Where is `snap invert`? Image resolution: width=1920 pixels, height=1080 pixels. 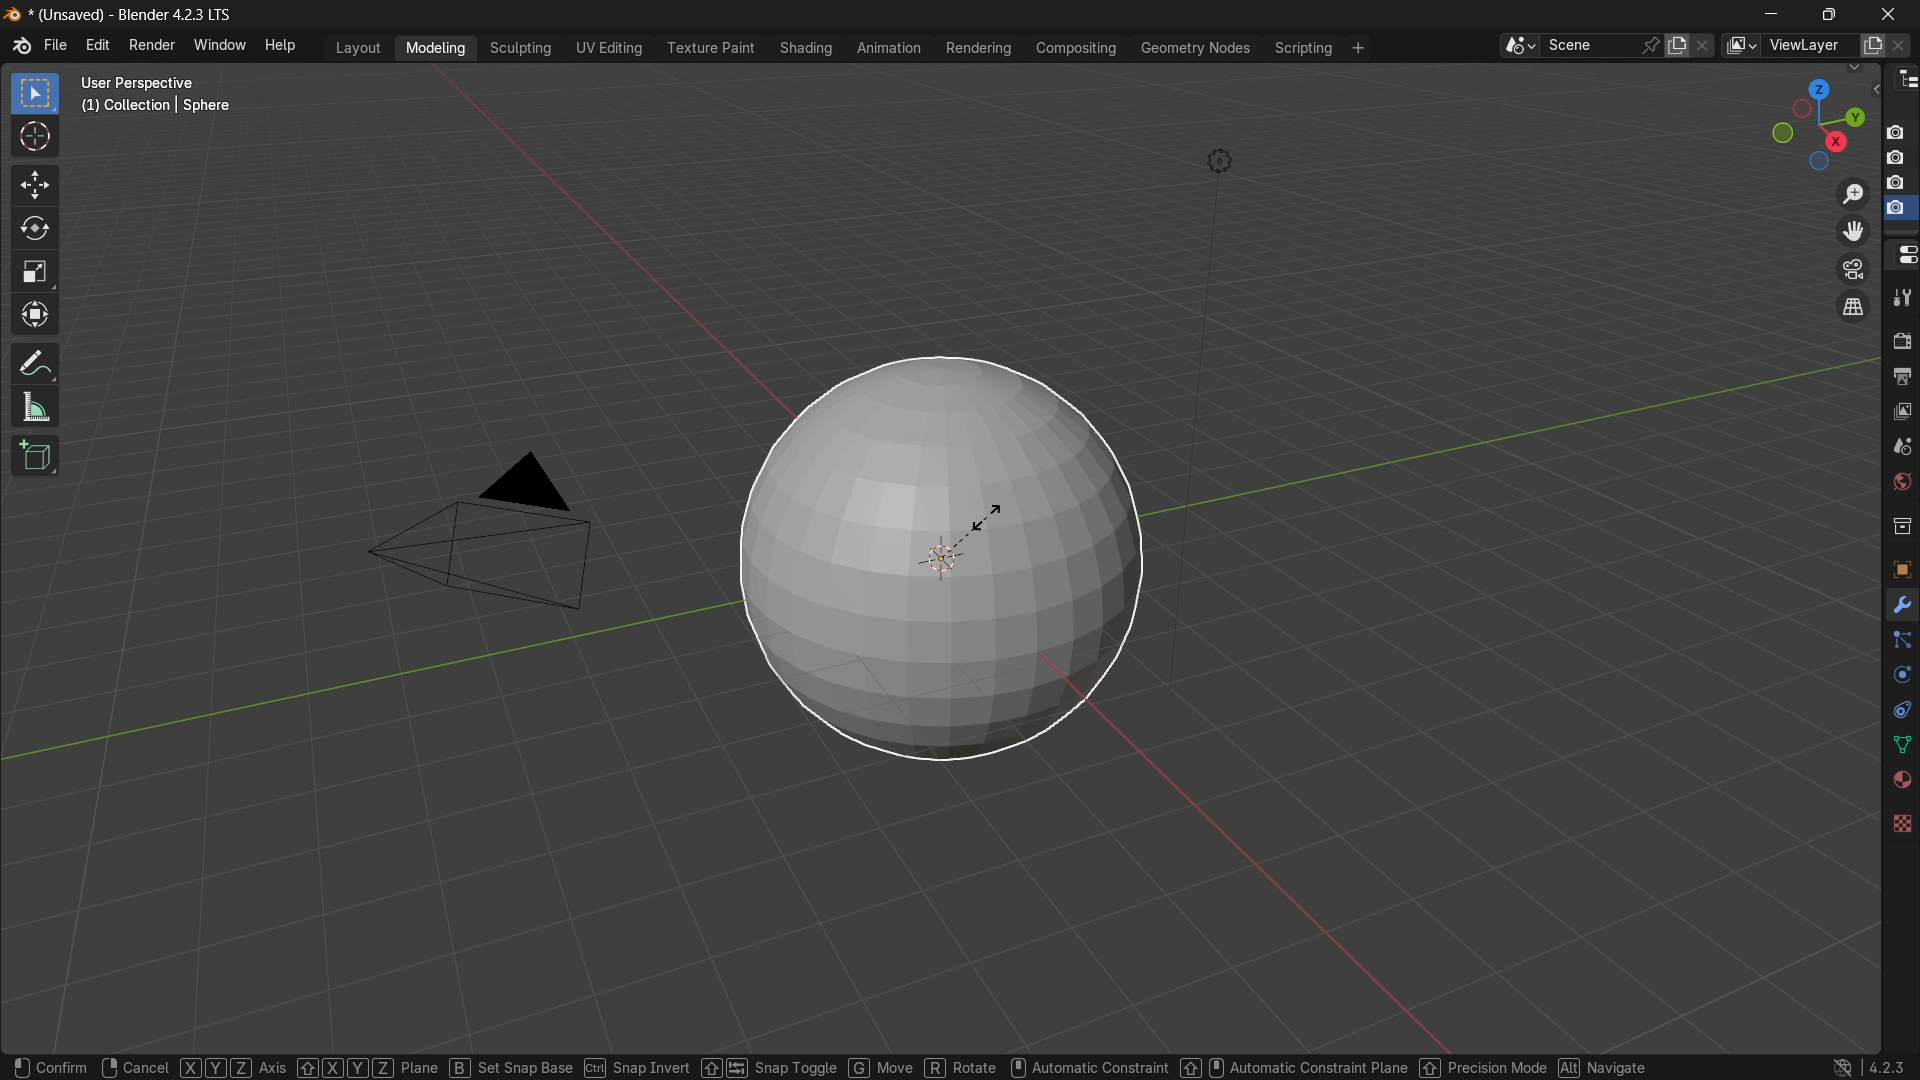
snap invert is located at coordinates (681, 1063).